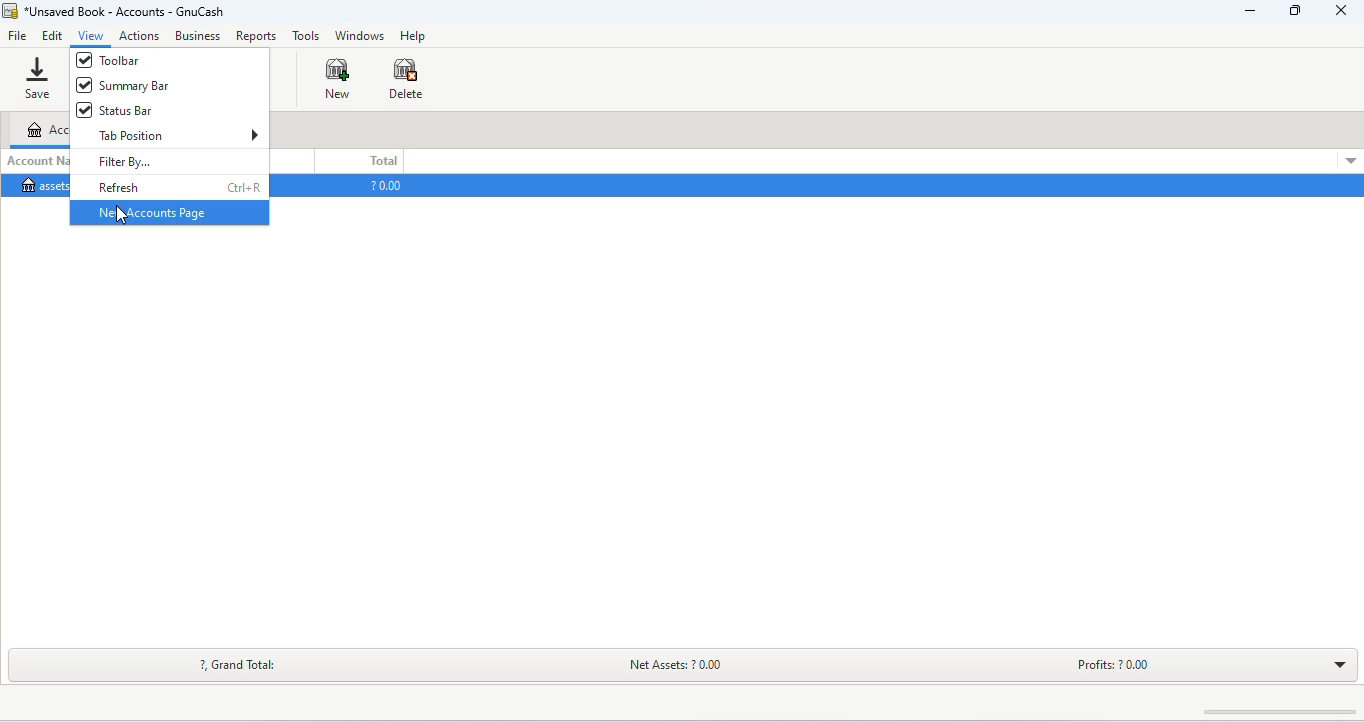 The image size is (1364, 722). What do you see at coordinates (1338, 663) in the screenshot?
I see `drop down` at bounding box center [1338, 663].